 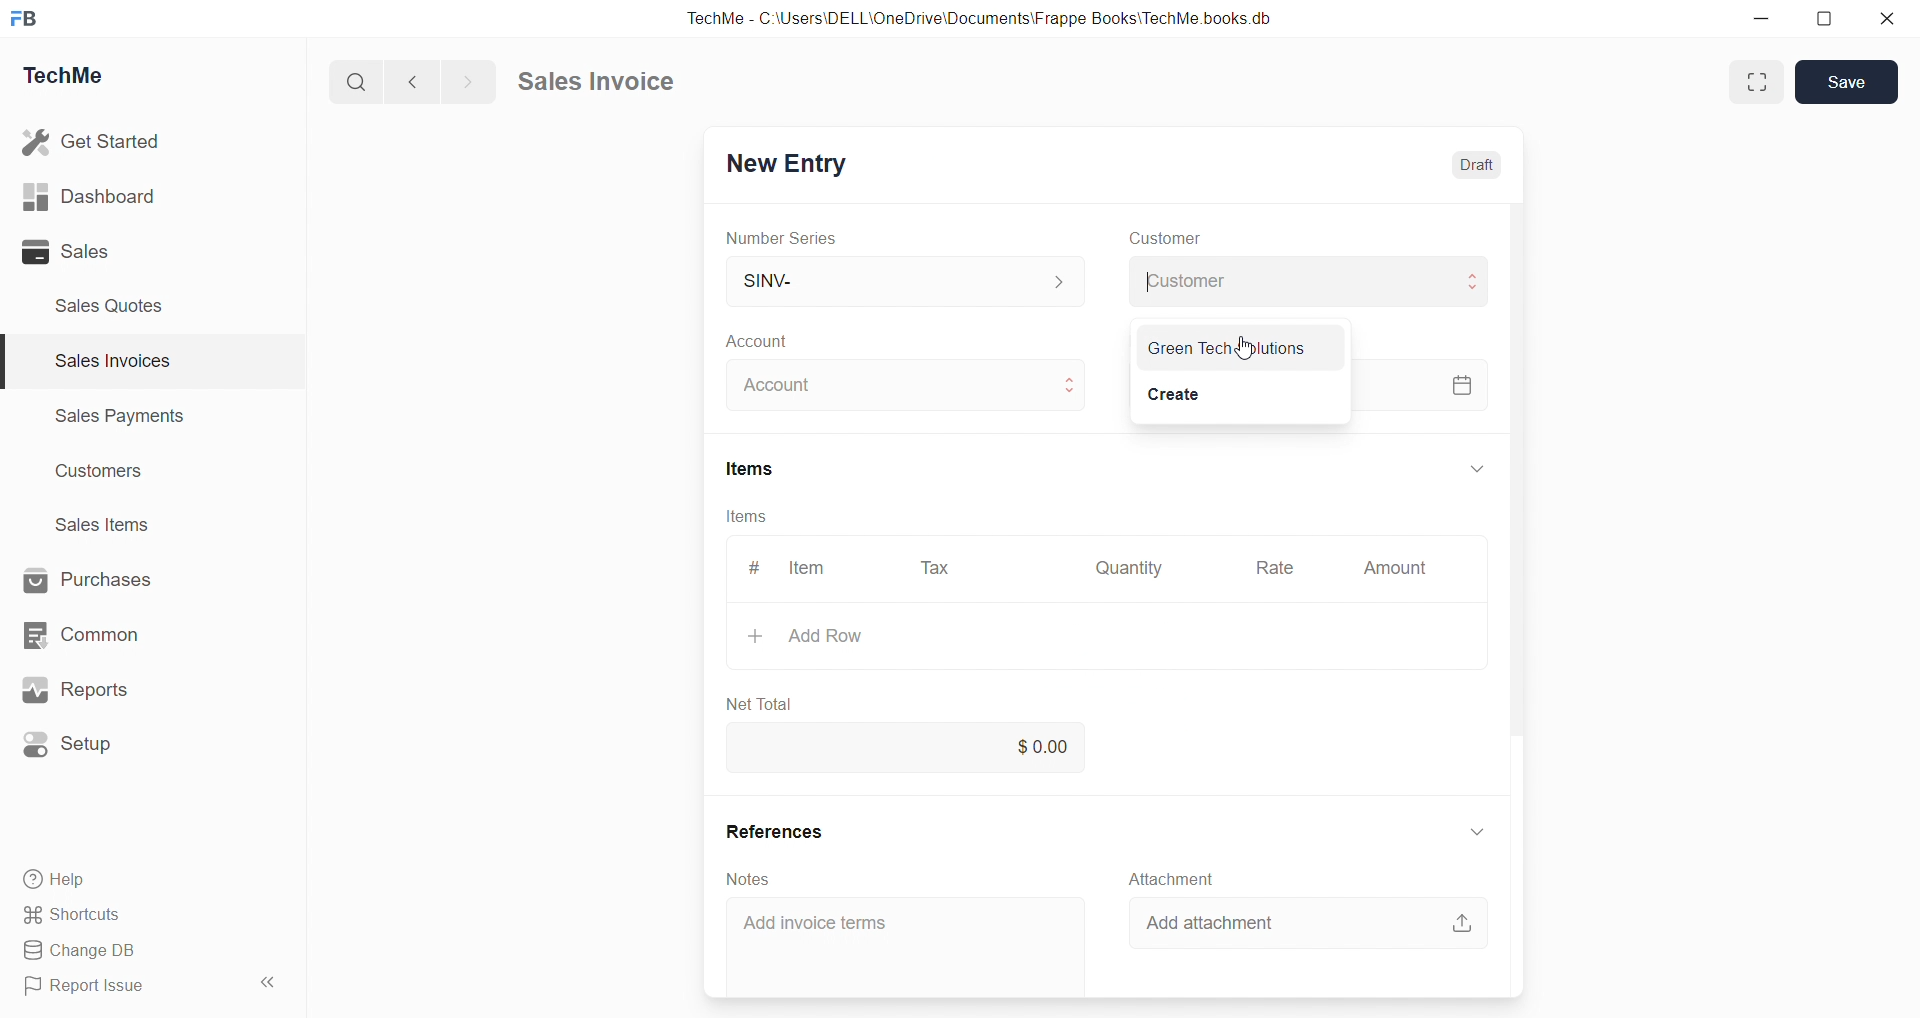 What do you see at coordinates (594, 80) in the screenshot?
I see `Sales invoice` at bounding box center [594, 80].